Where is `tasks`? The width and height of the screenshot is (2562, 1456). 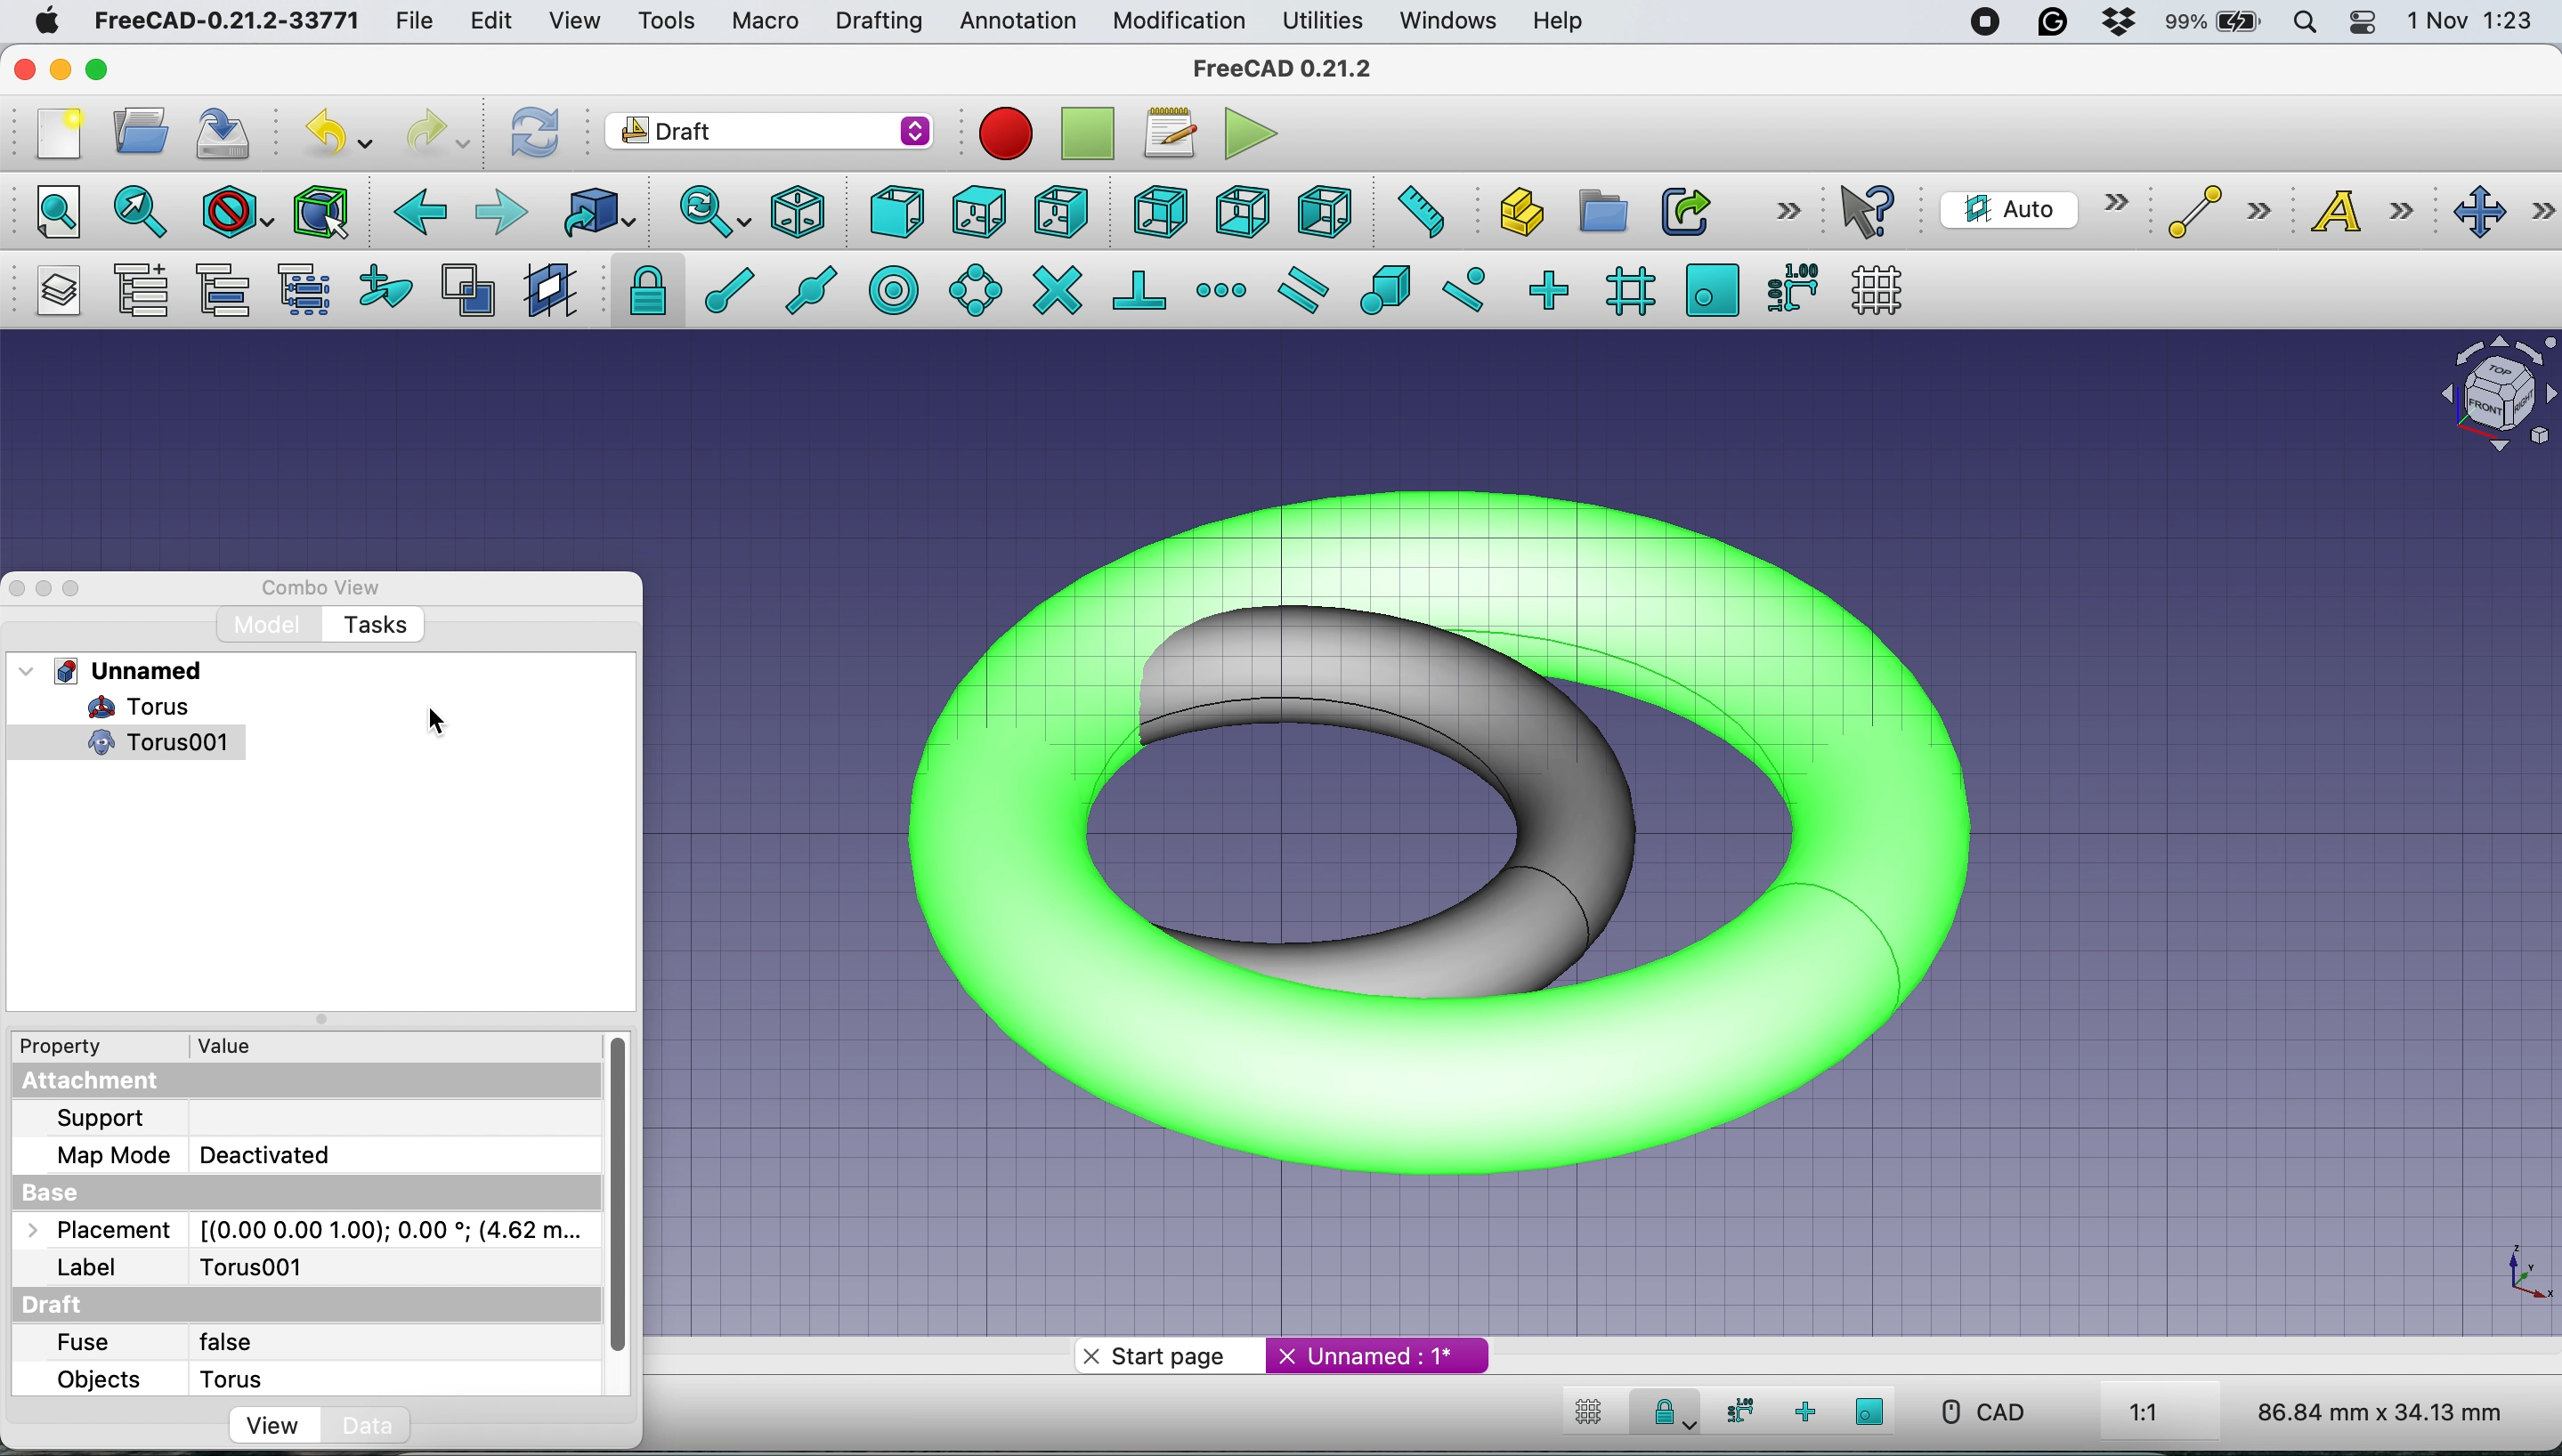 tasks is located at coordinates (380, 625).